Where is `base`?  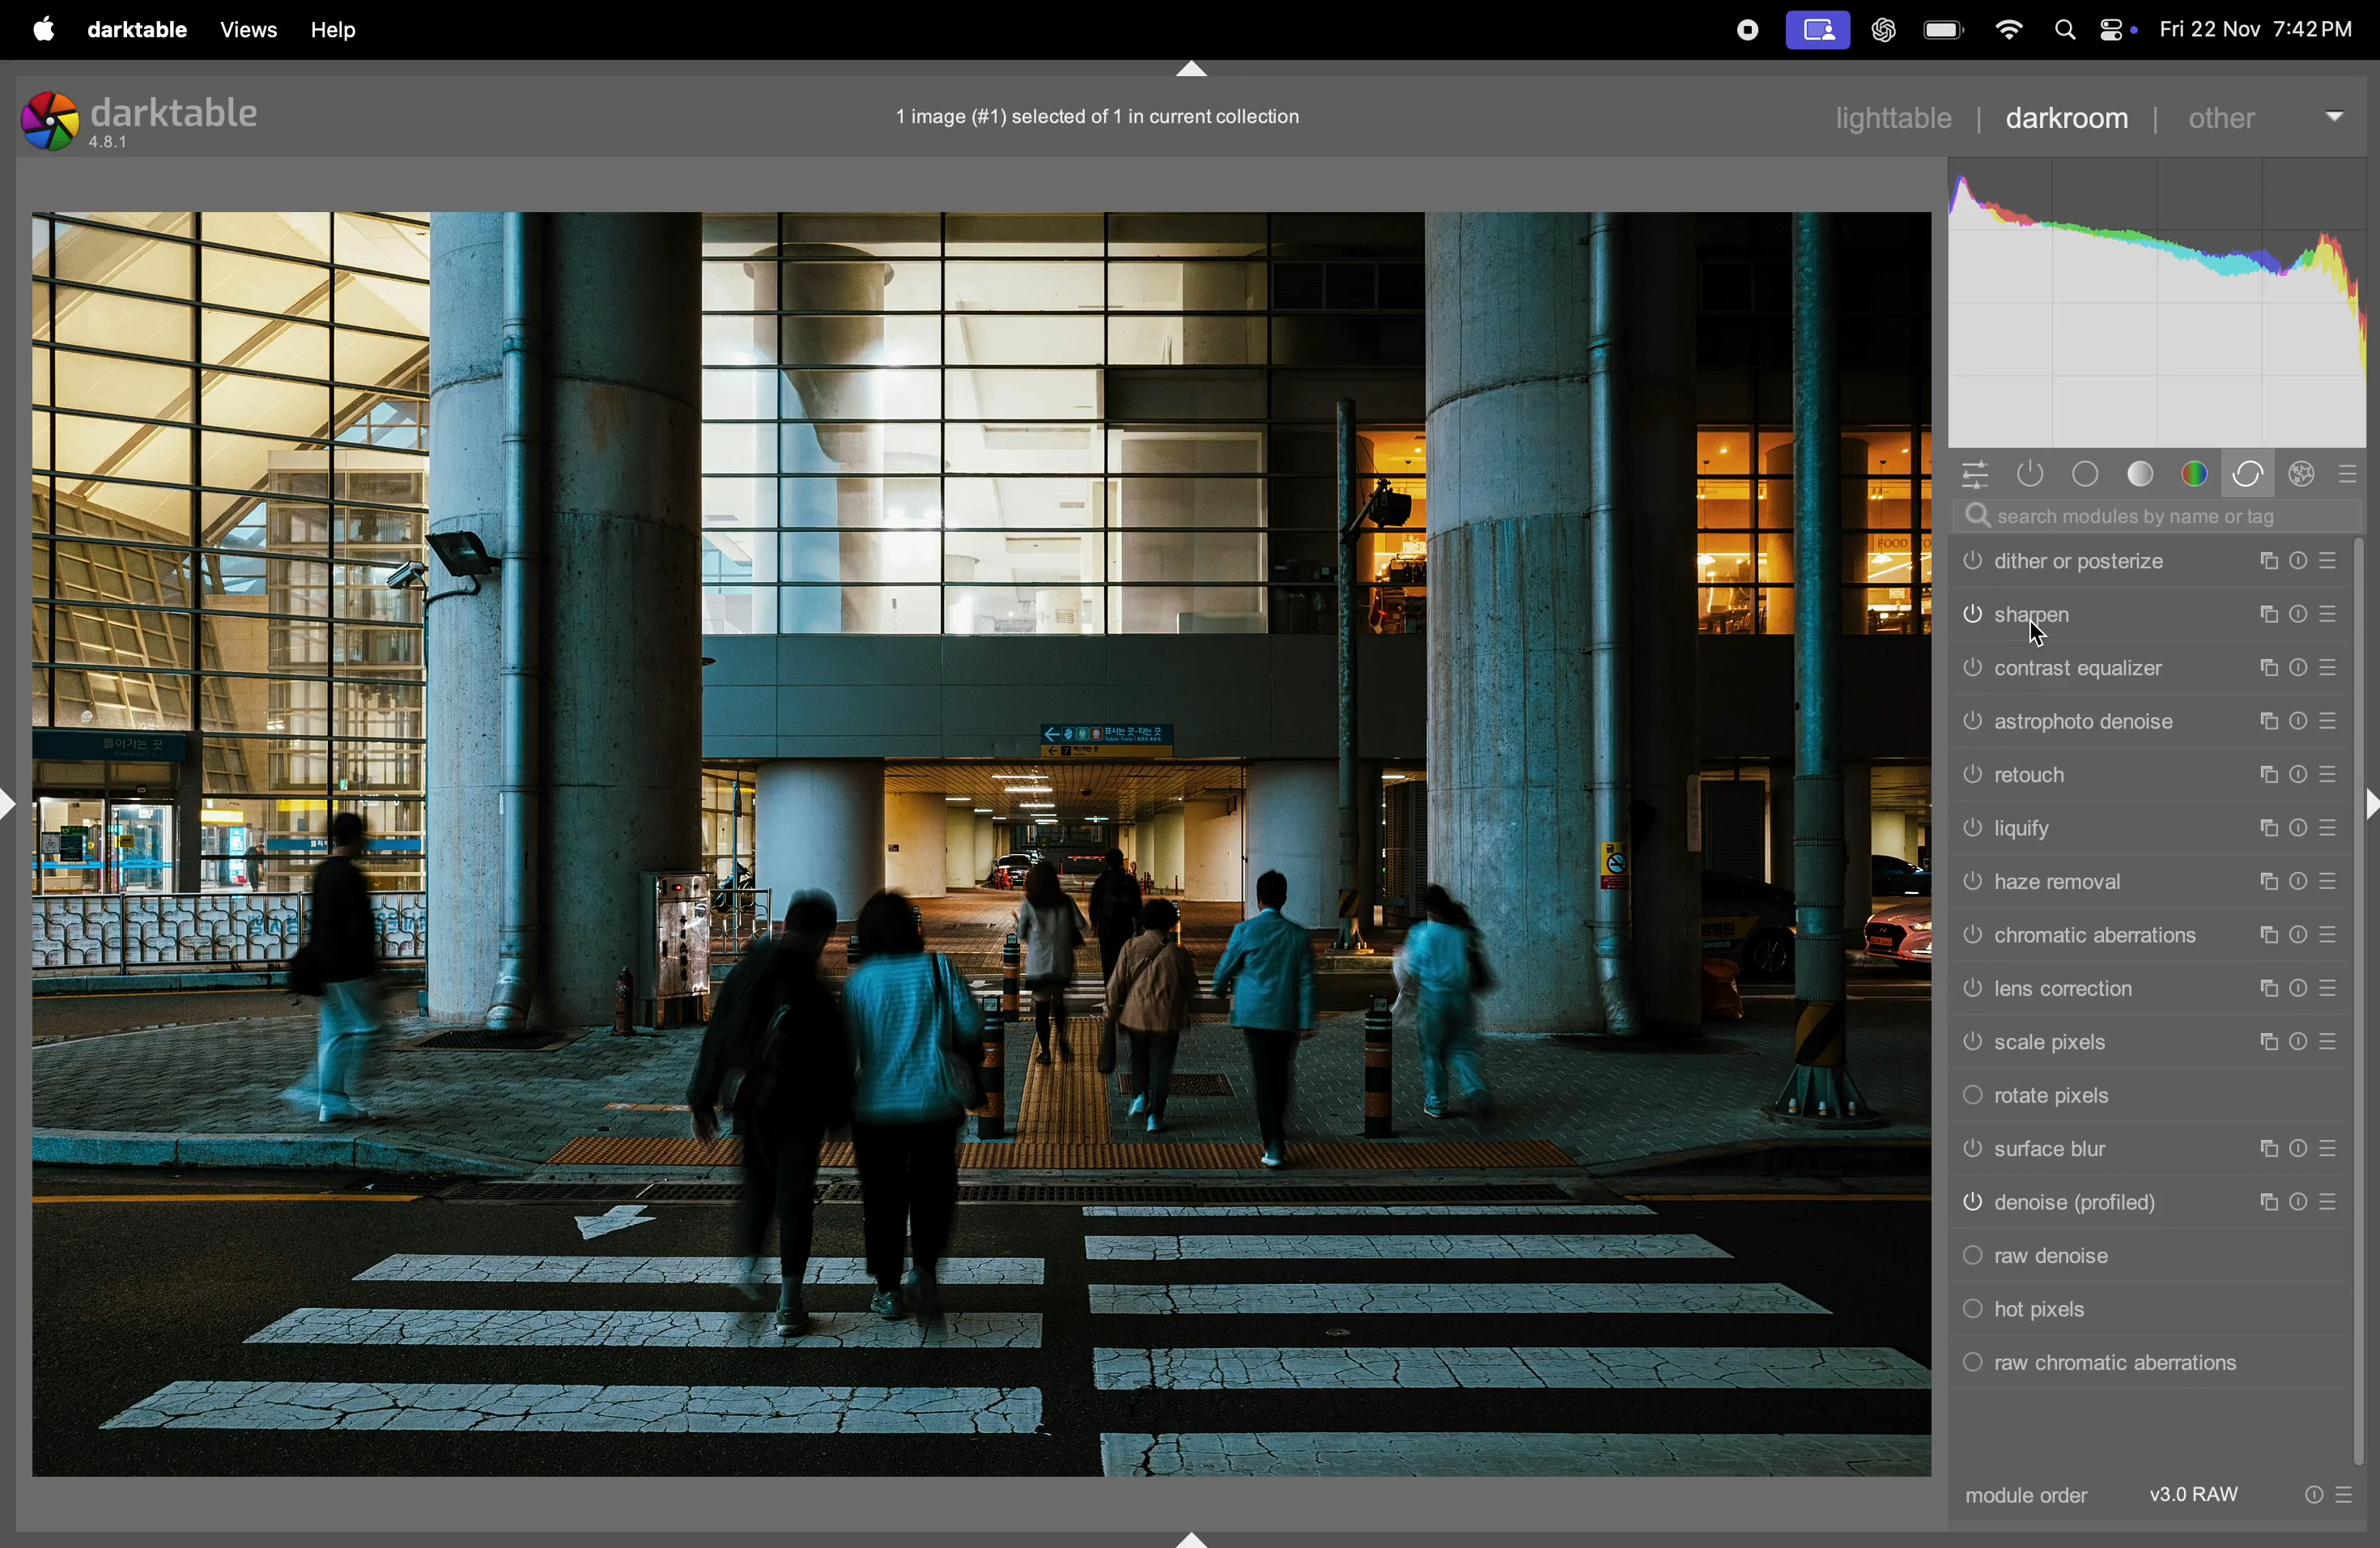
base is located at coordinates (2084, 473).